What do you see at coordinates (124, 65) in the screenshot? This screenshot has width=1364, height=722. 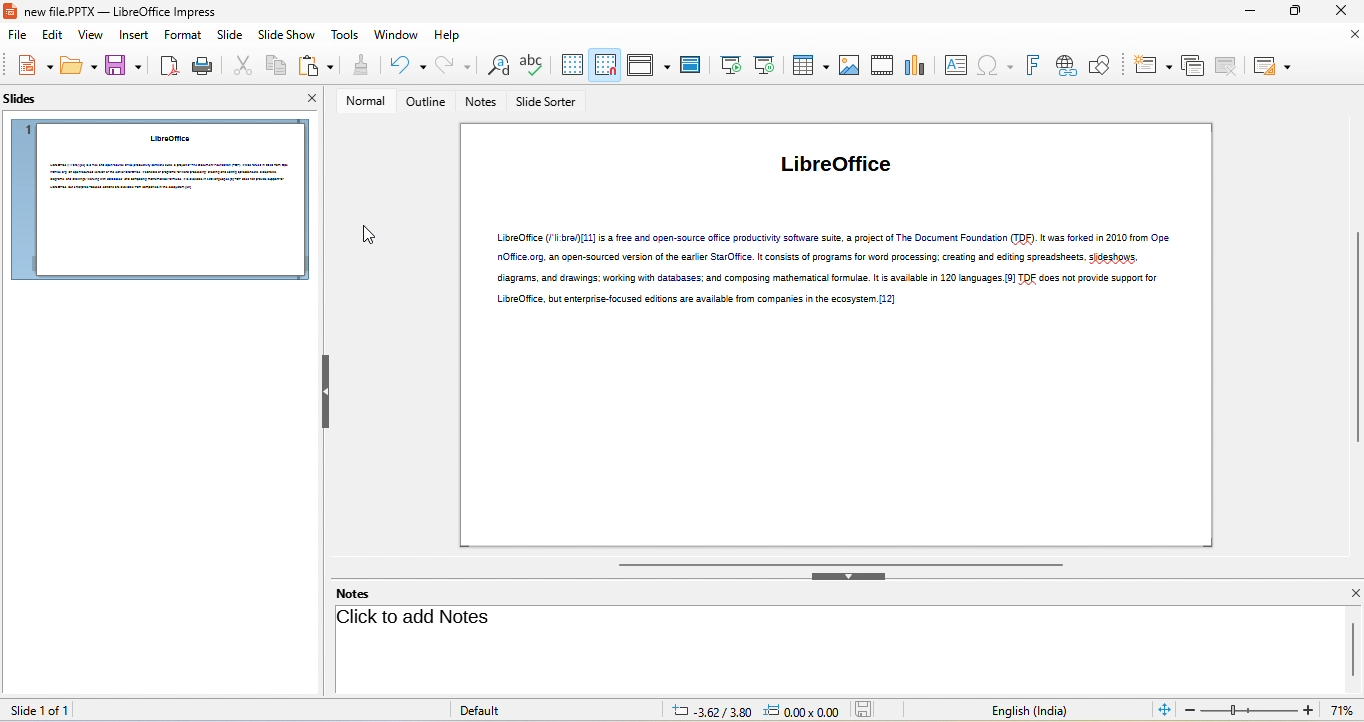 I see `save` at bounding box center [124, 65].